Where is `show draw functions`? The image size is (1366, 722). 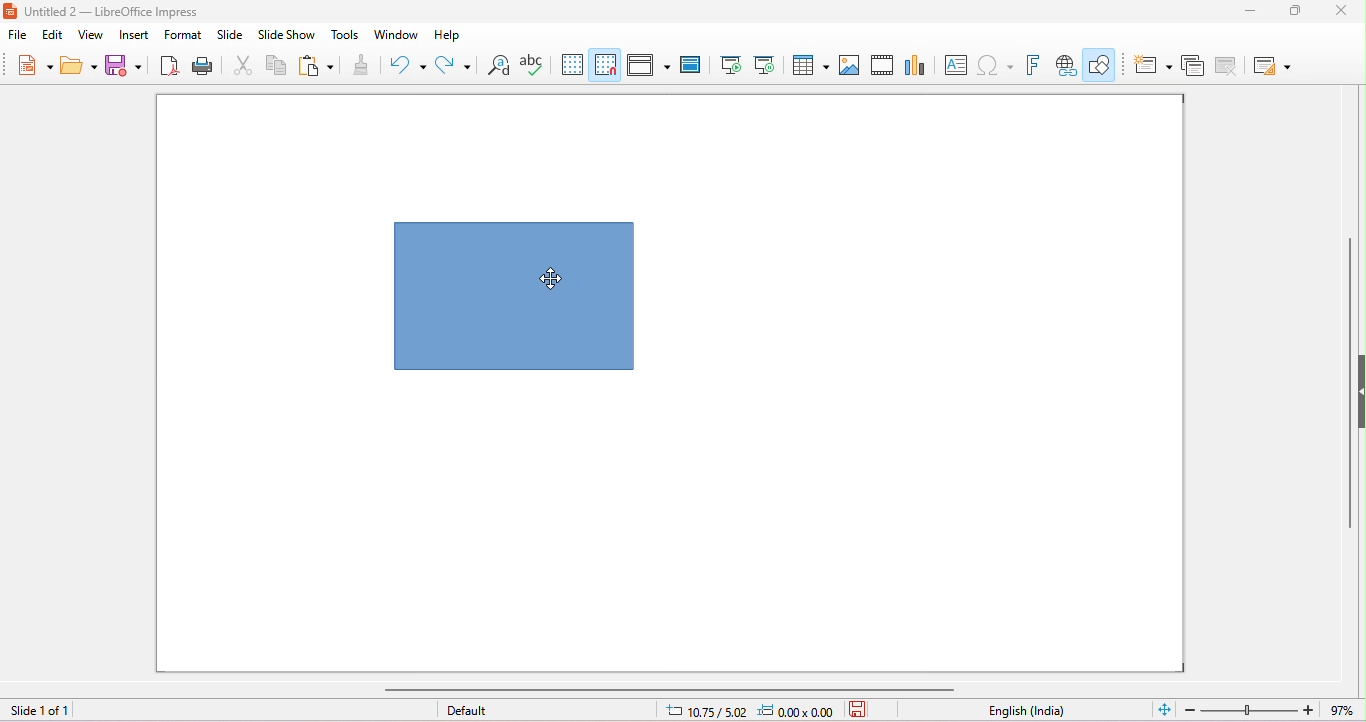 show draw functions is located at coordinates (1101, 63).